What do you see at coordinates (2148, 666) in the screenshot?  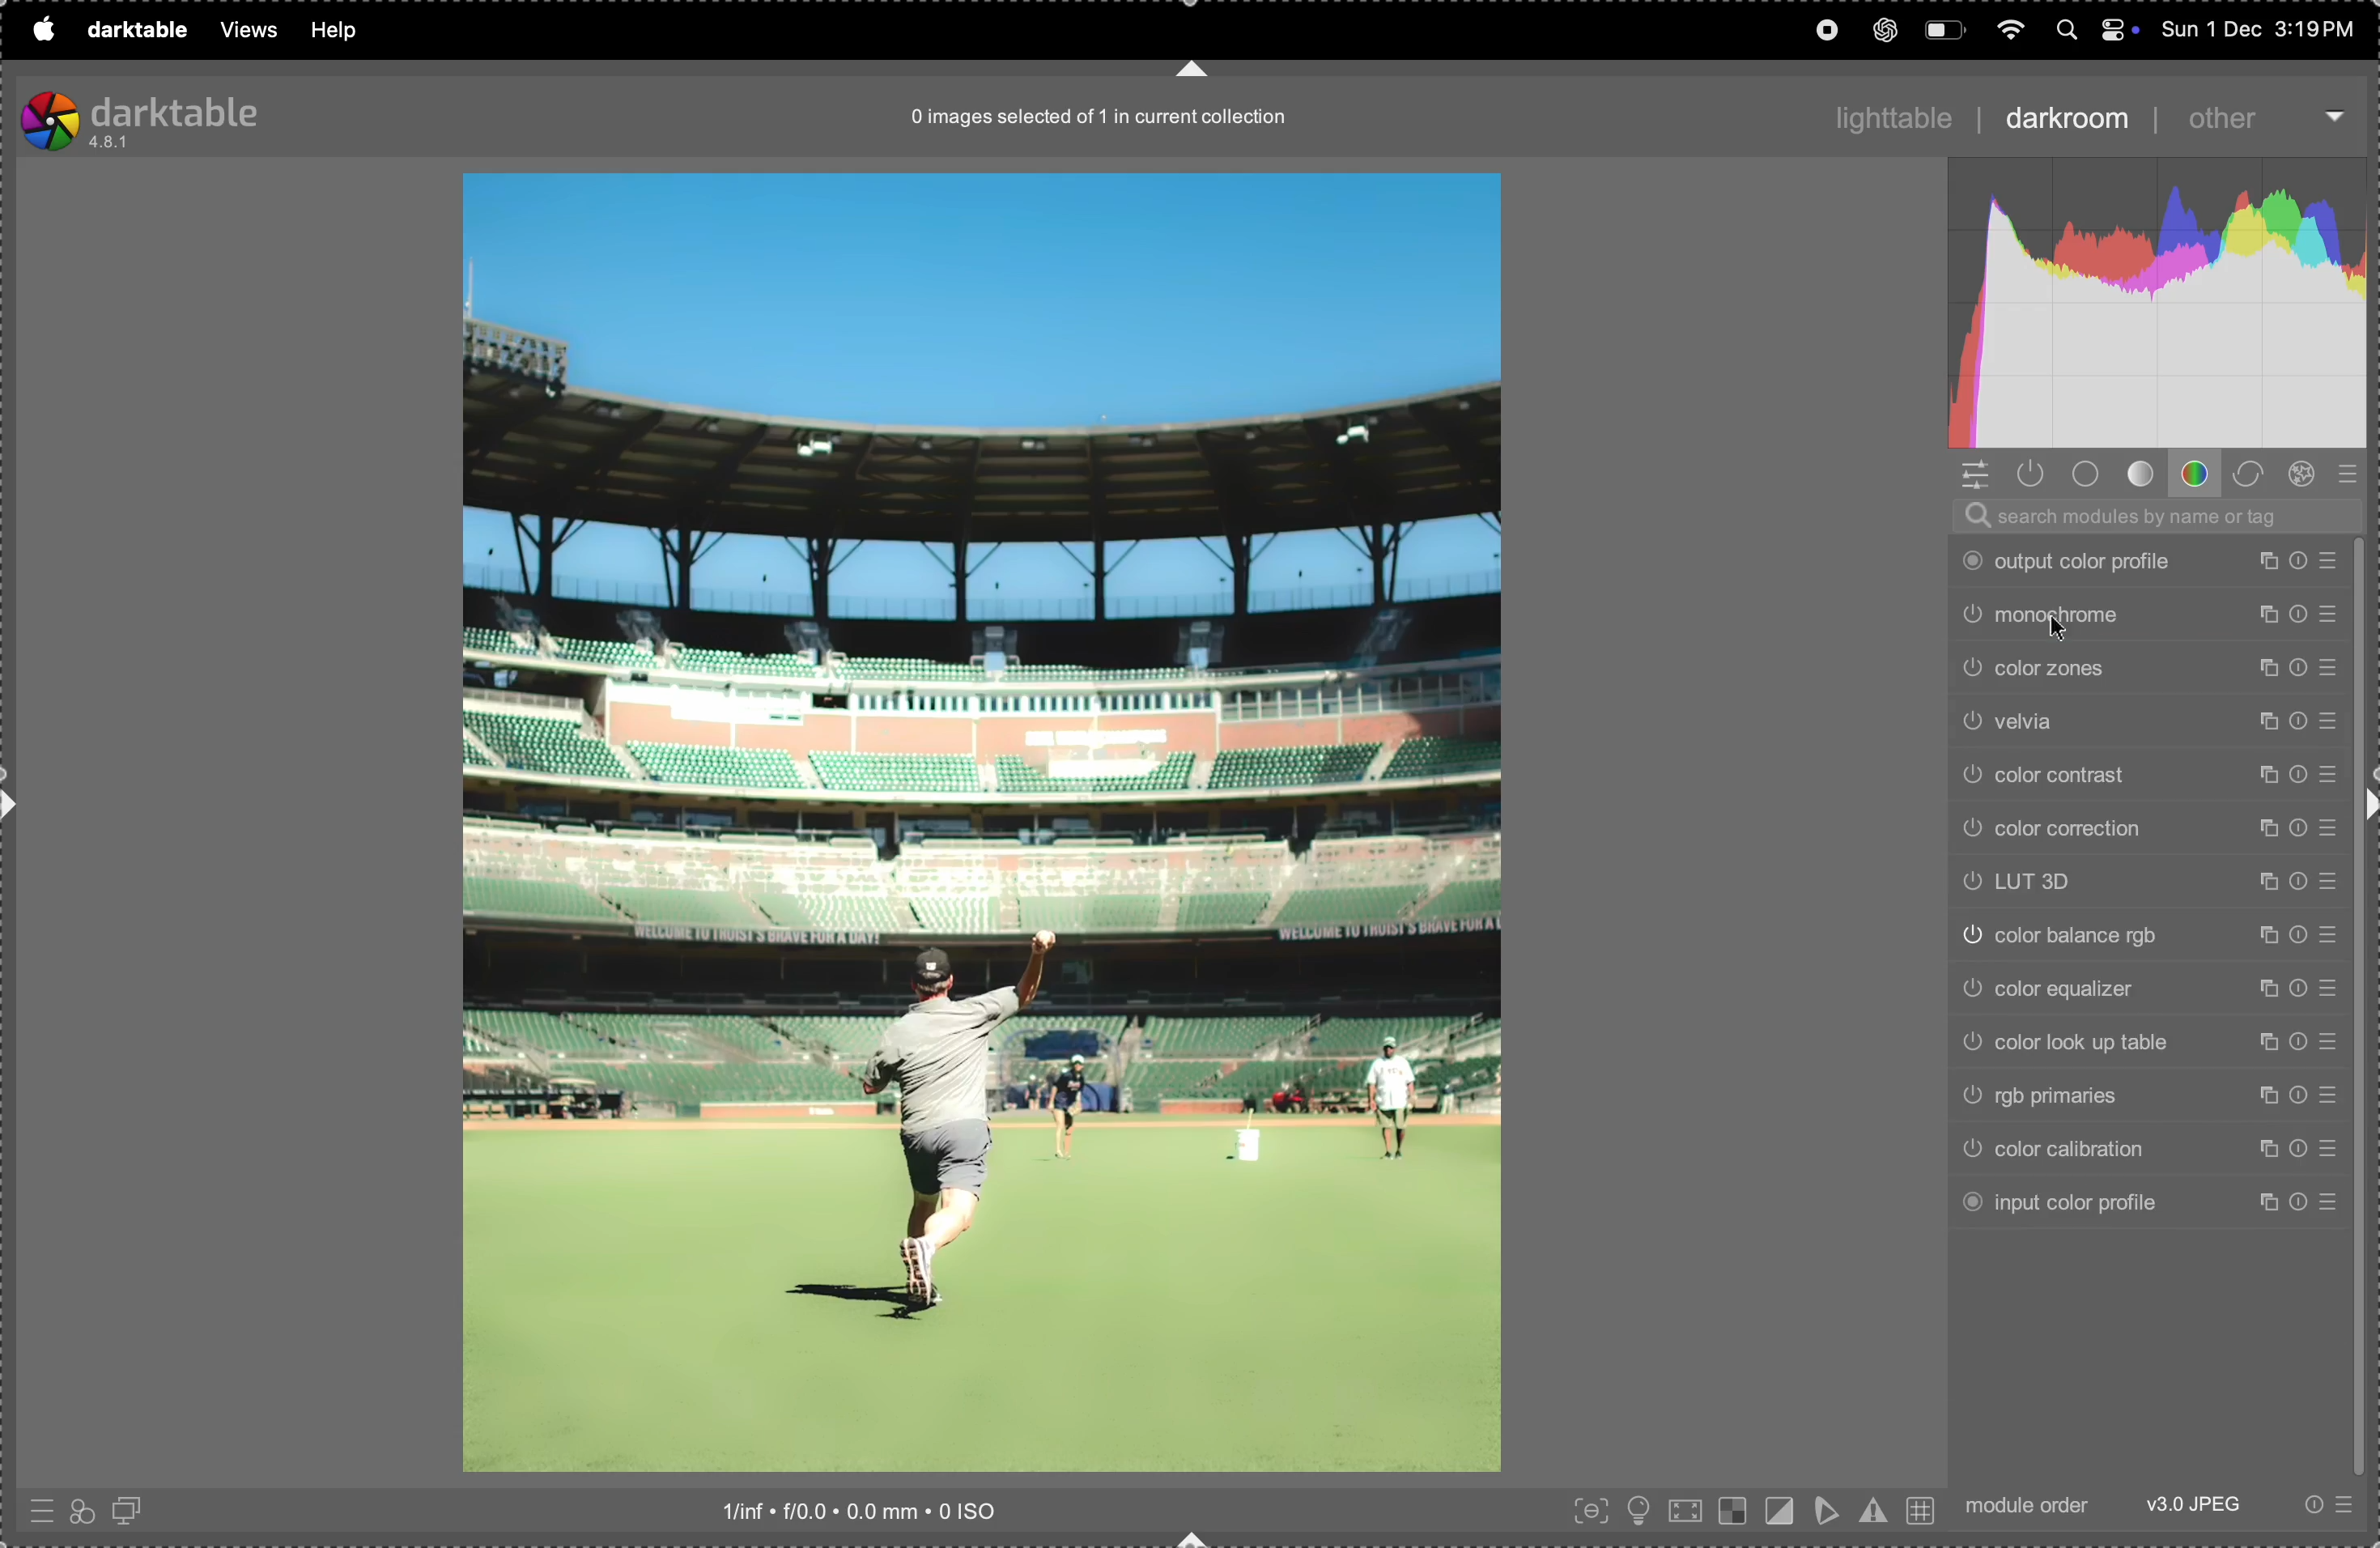 I see `color zones` at bounding box center [2148, 666].